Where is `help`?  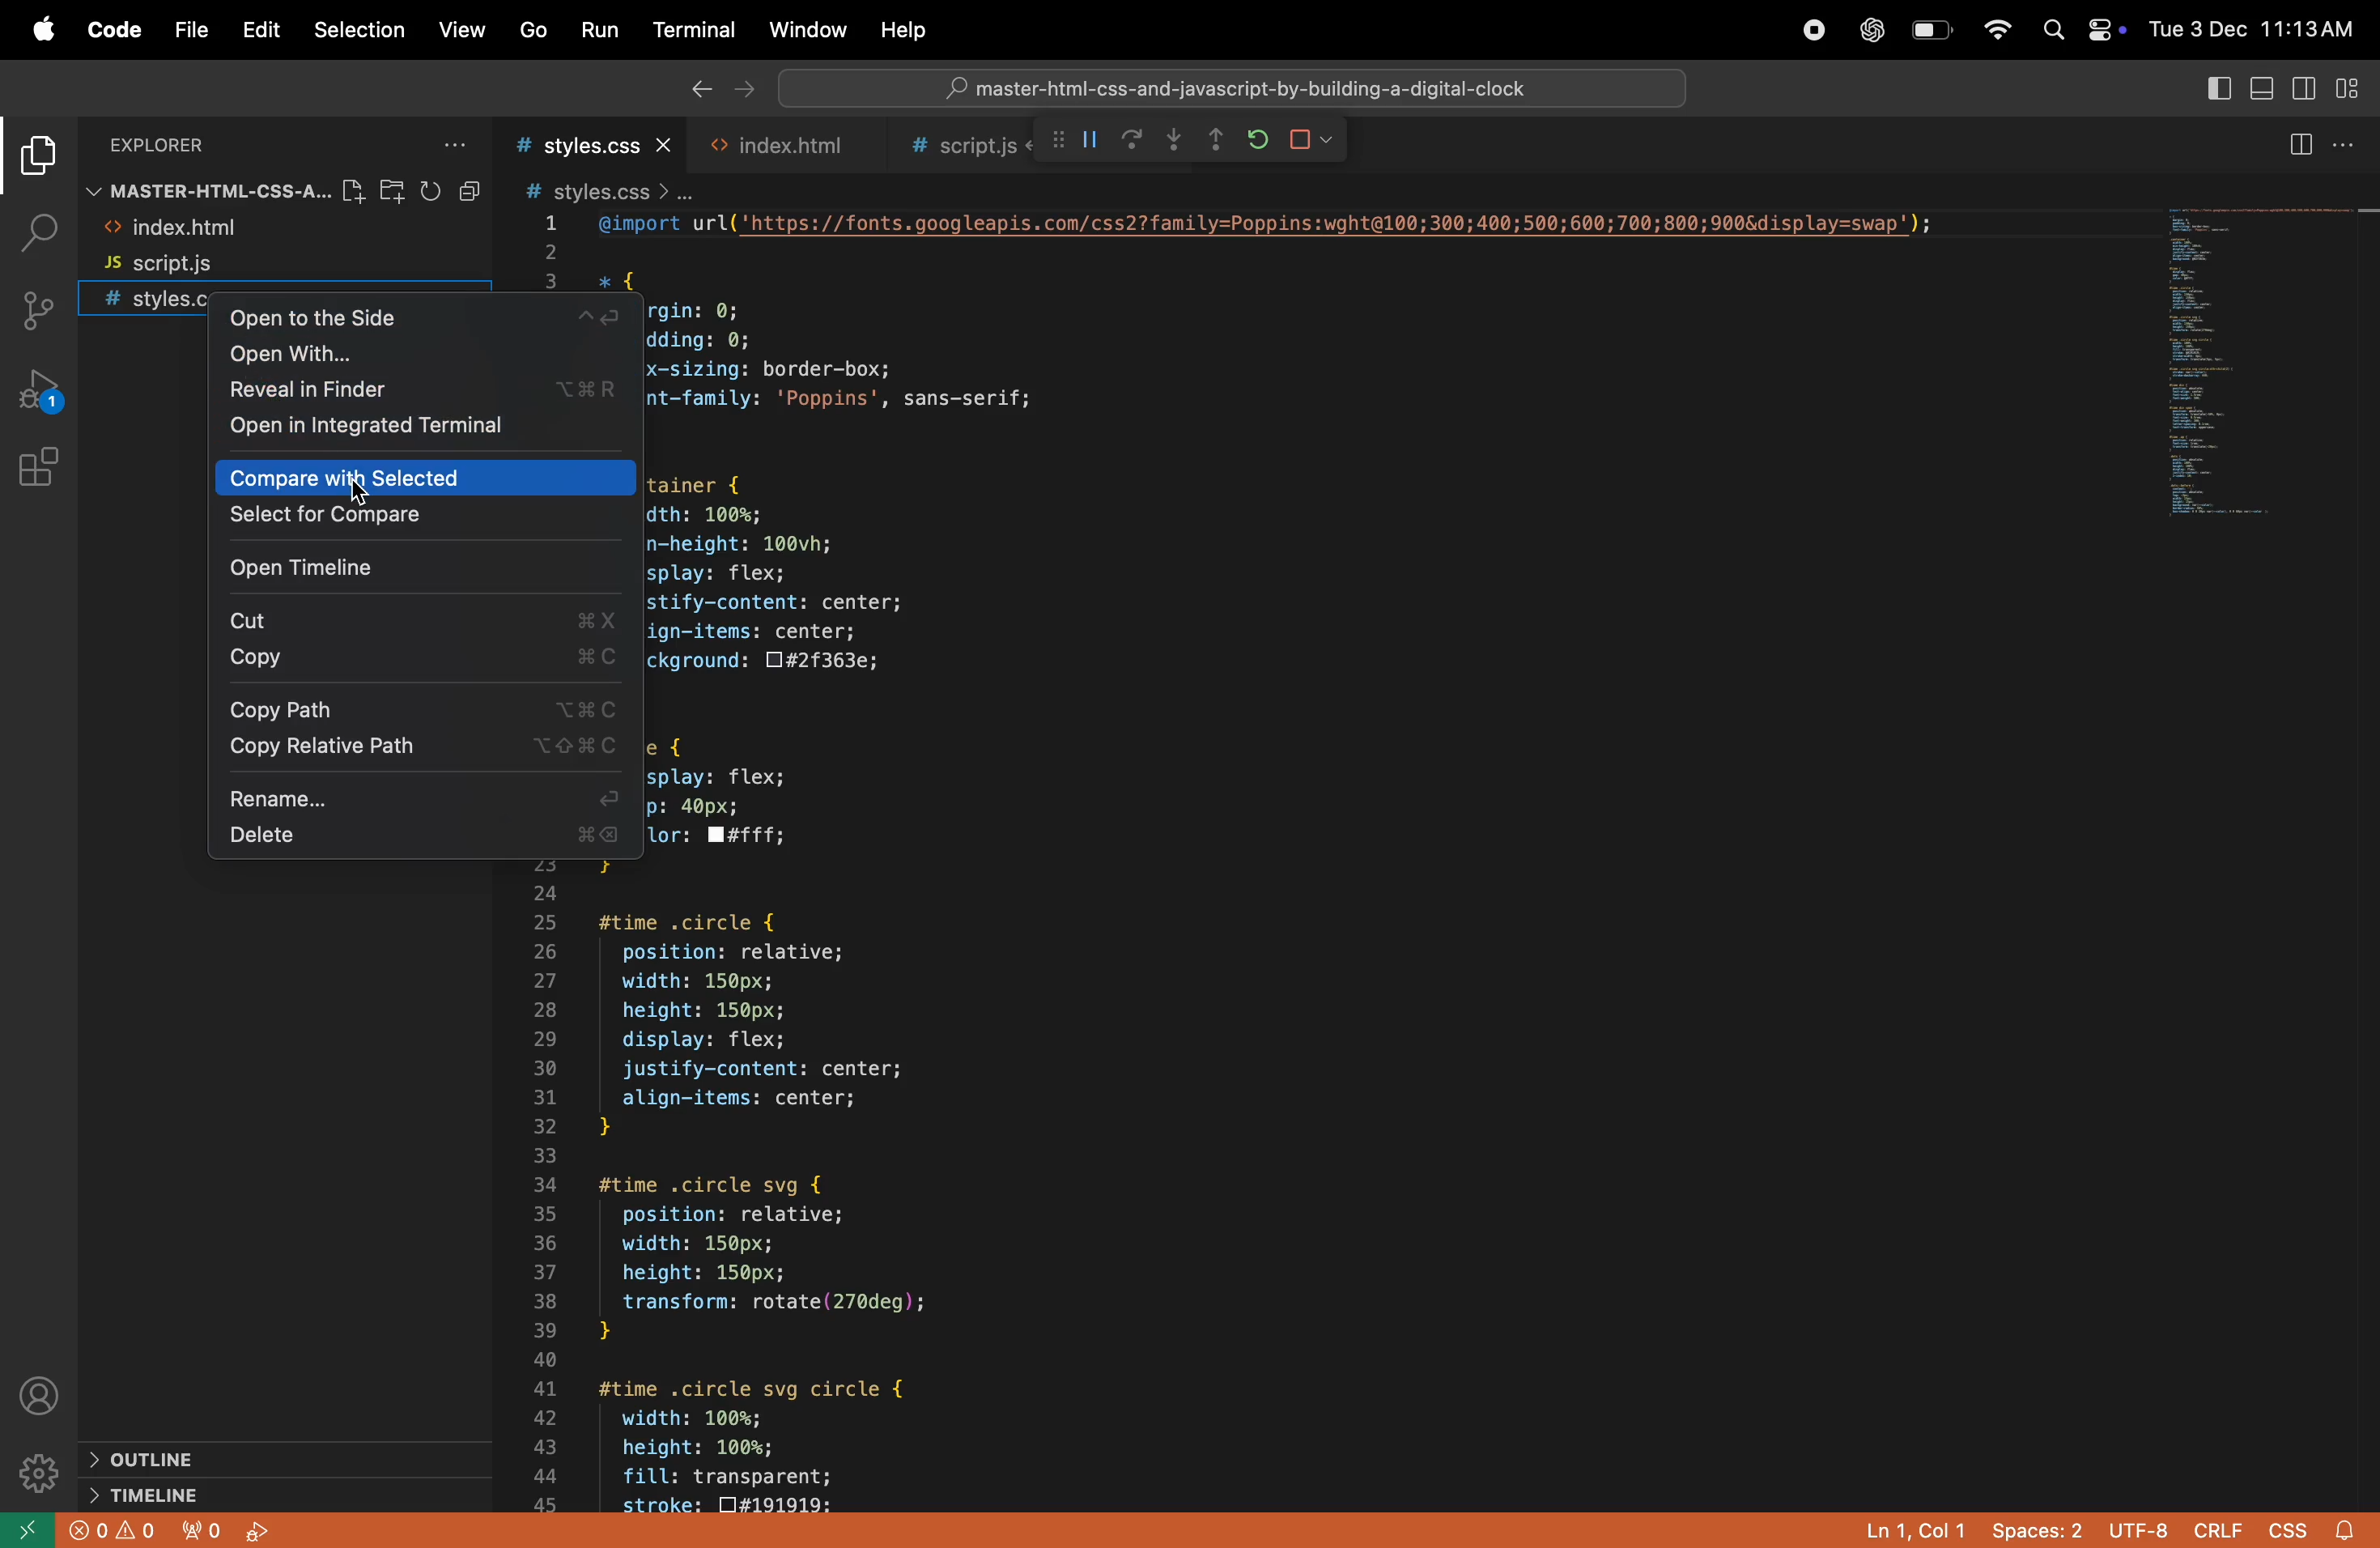 help is located at coordinates (902, 27).